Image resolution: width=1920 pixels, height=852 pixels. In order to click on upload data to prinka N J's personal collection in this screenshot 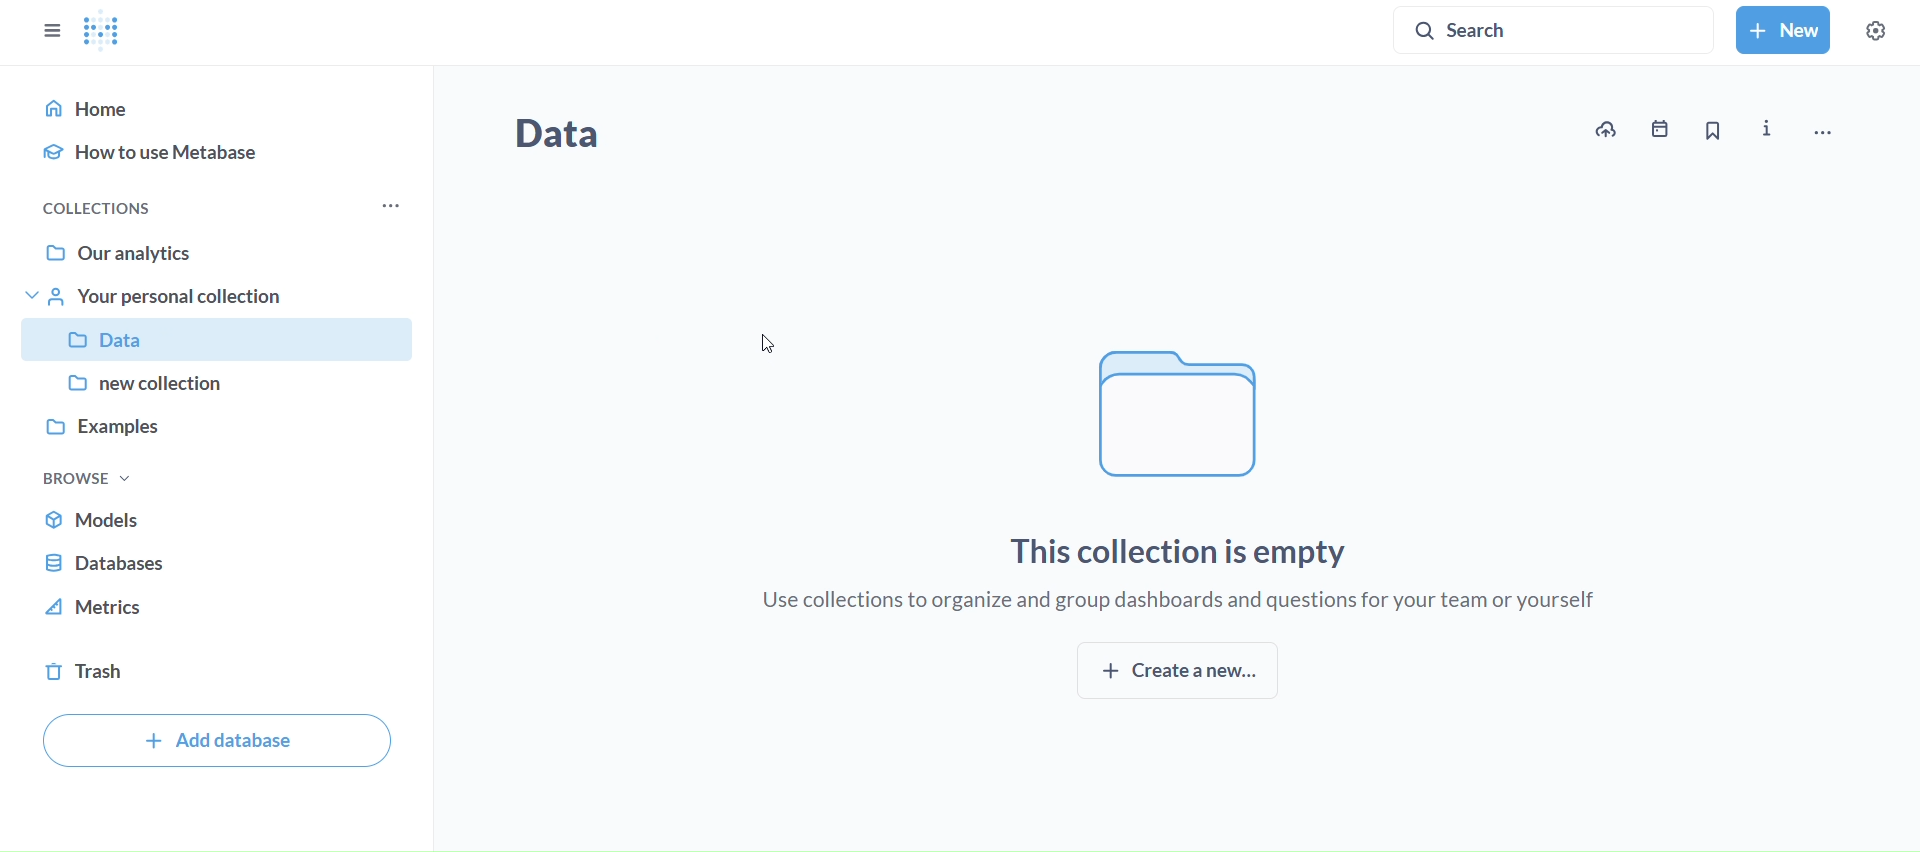, I will do `click(1611, 128)`.